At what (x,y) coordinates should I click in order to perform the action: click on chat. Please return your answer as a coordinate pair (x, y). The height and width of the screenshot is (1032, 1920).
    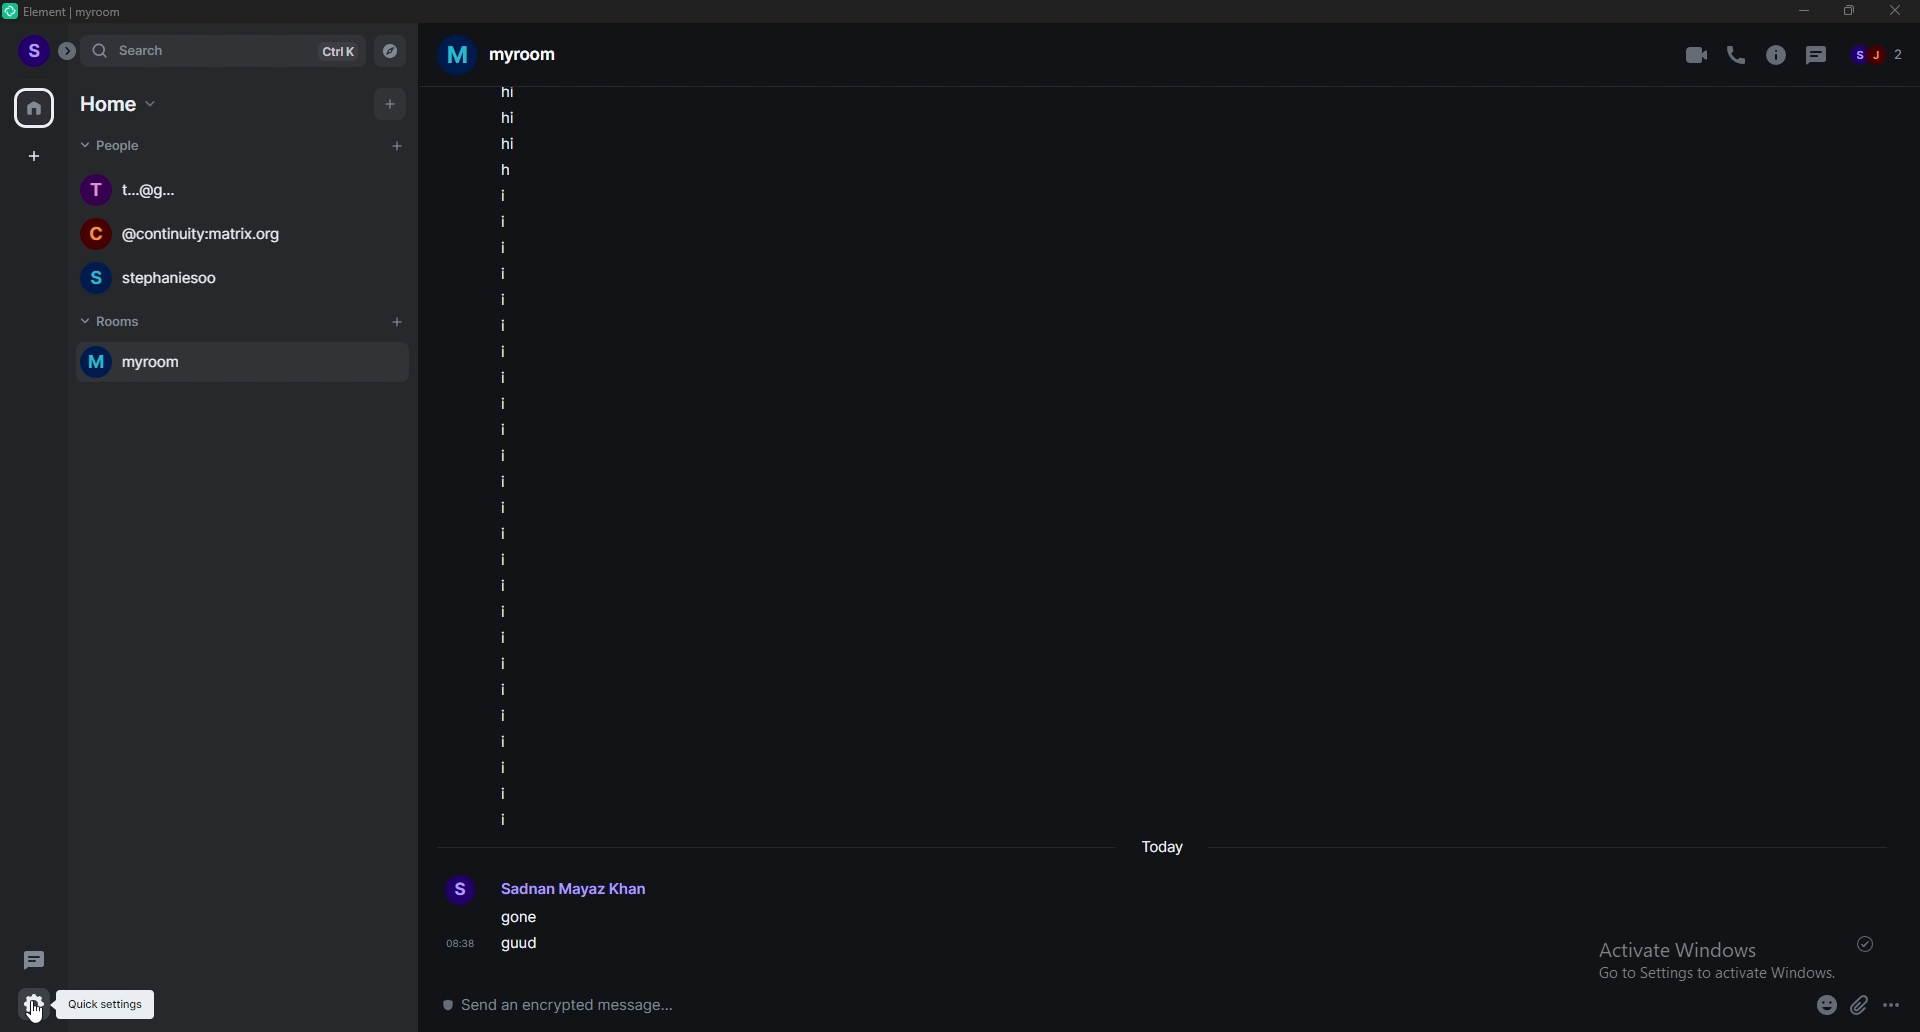
    Looking at the image, I should click on (230, 236).